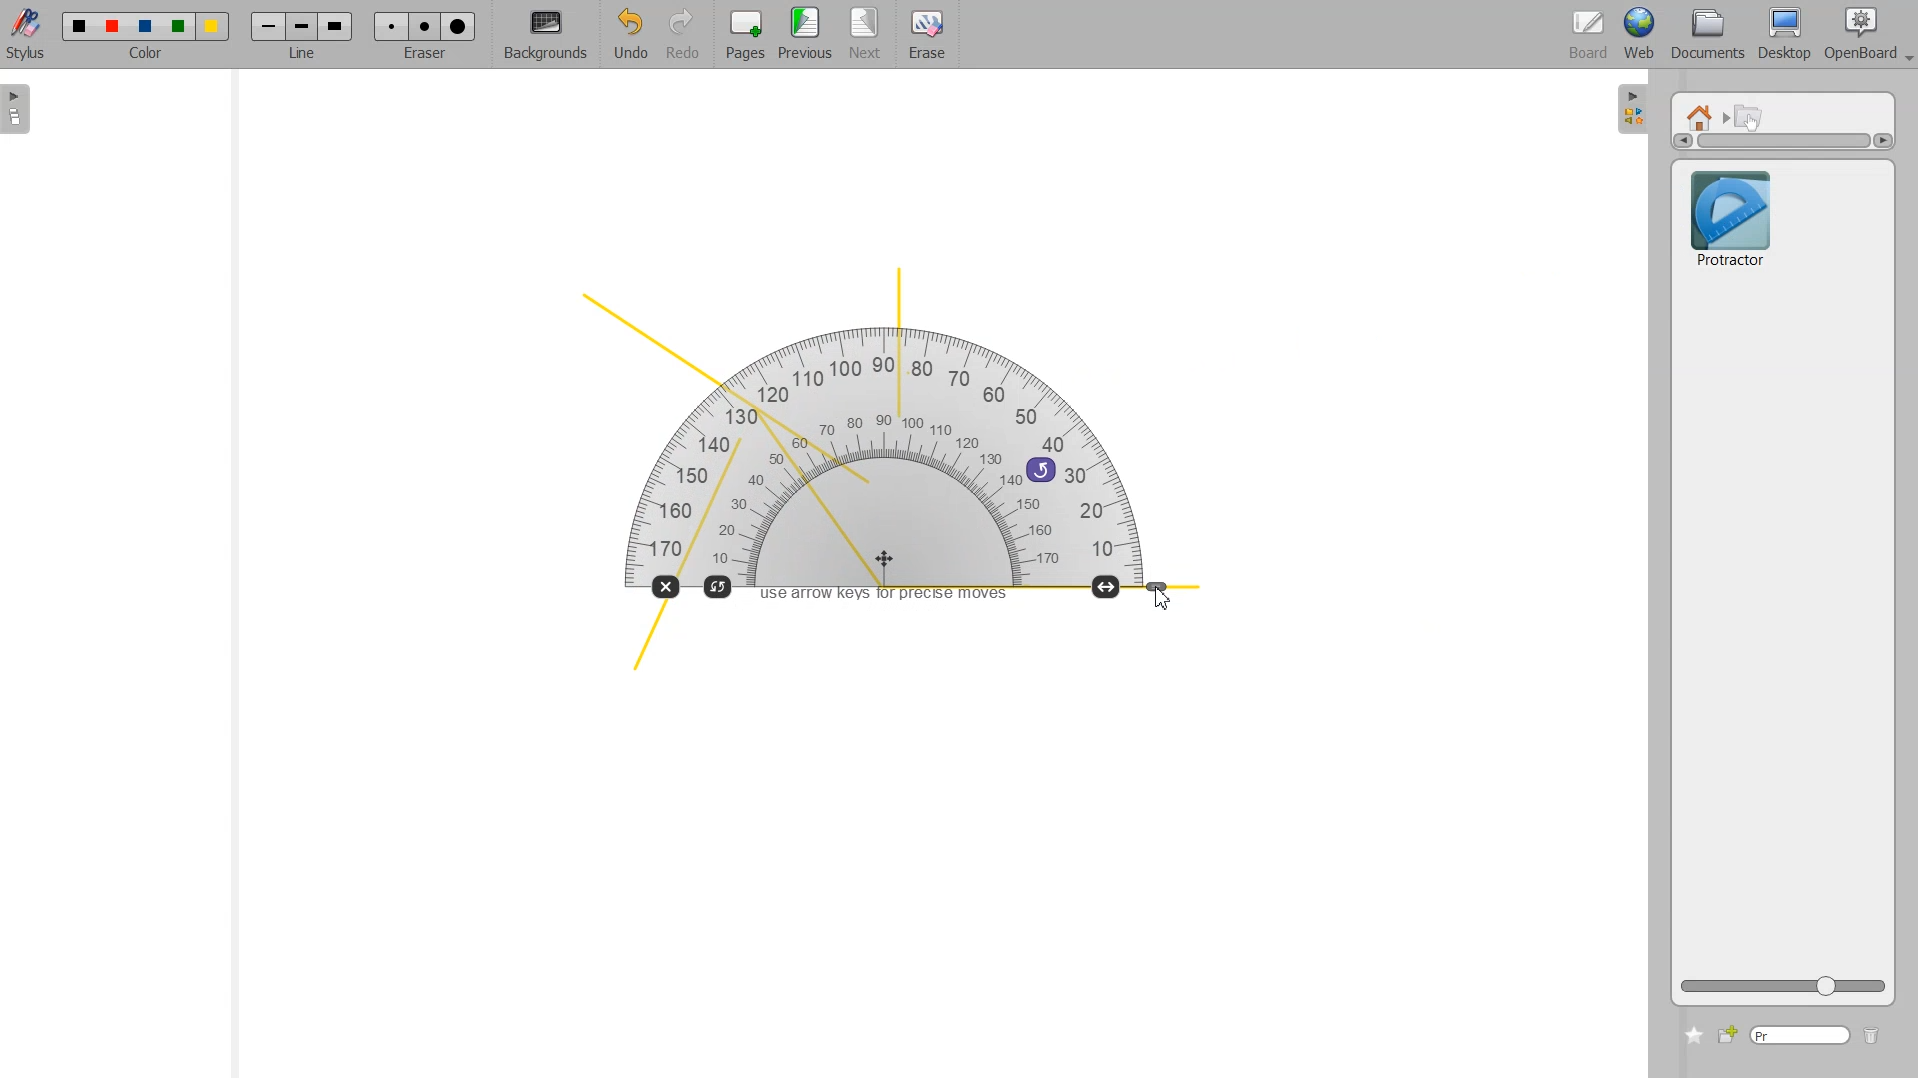 The width and height of the screenshot is (1918, 1078). What do you see at coordinates (1108, 586) in the screenshot?
I see `Increase size` at bounding box center [1108, 586].